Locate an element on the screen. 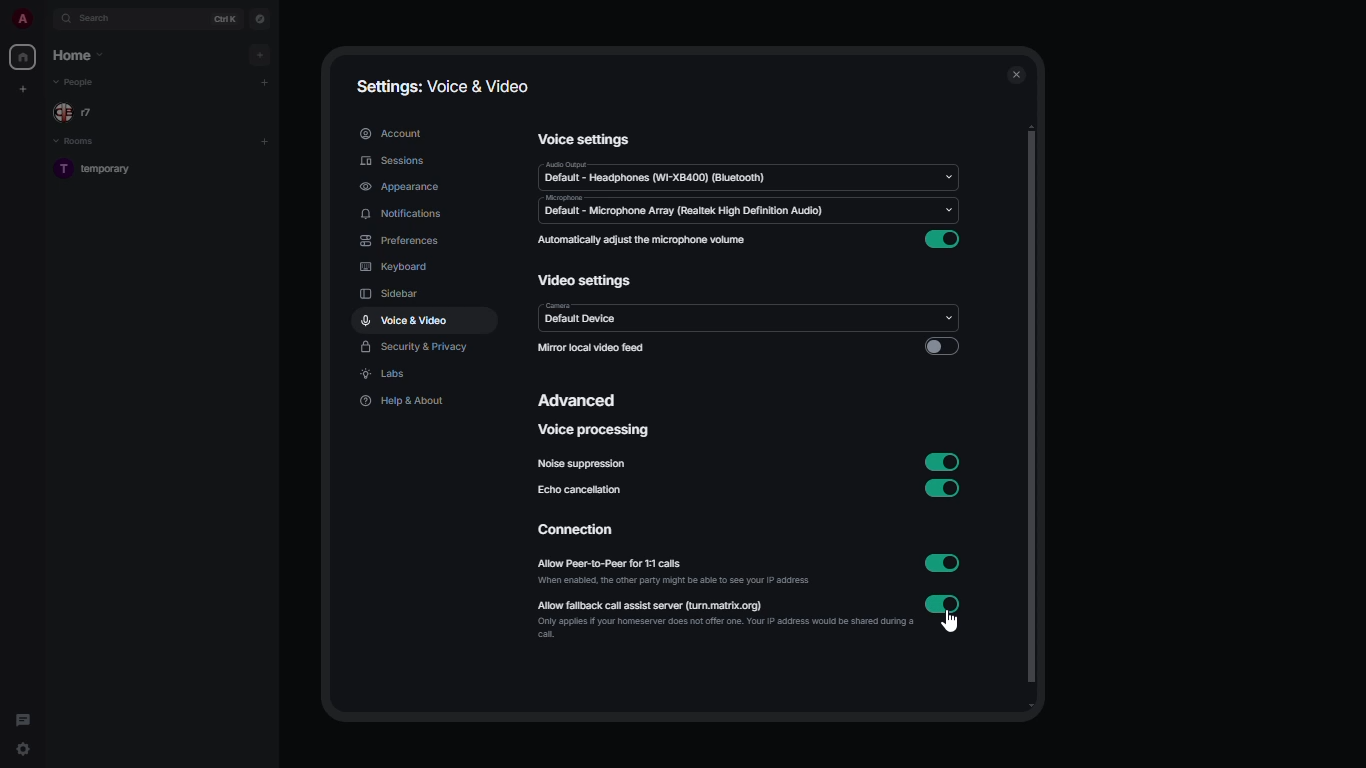  drop down is located at coordinates (951, 176).